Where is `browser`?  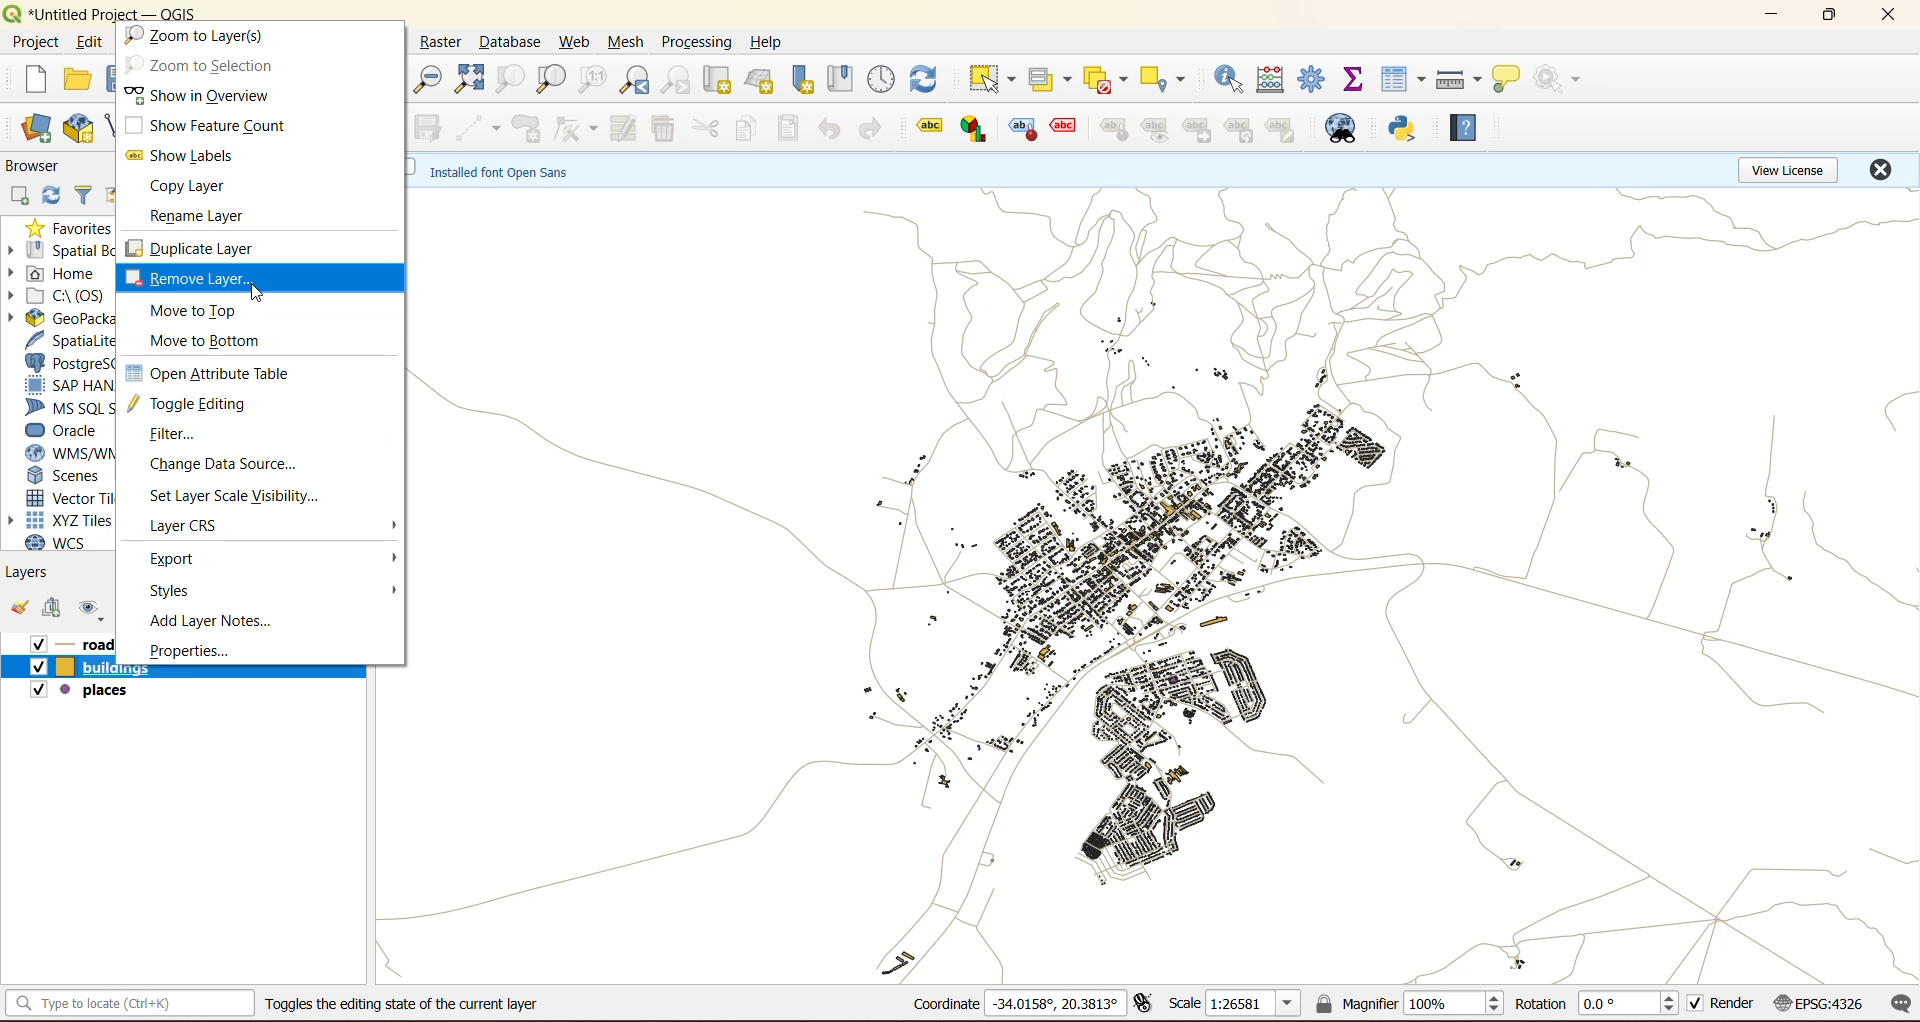
browser is located at coordinates (42, 166).